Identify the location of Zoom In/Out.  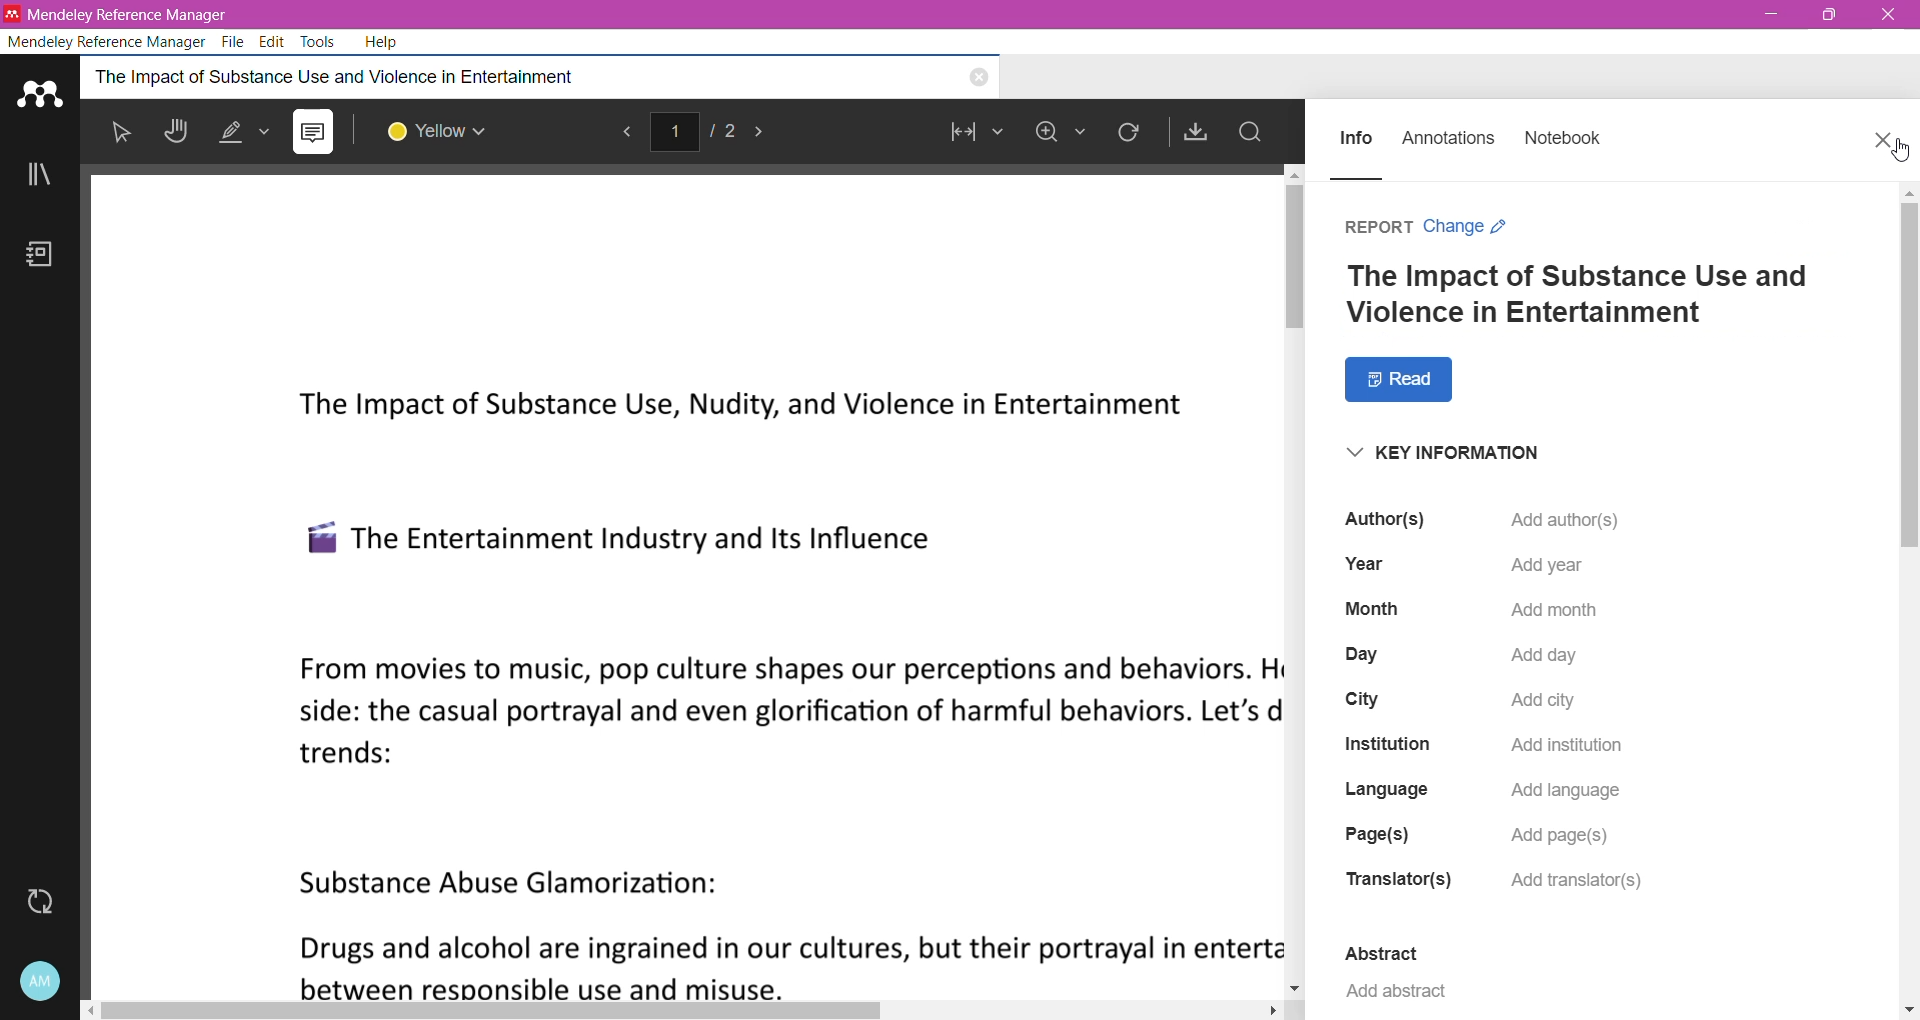
(1059, 135).